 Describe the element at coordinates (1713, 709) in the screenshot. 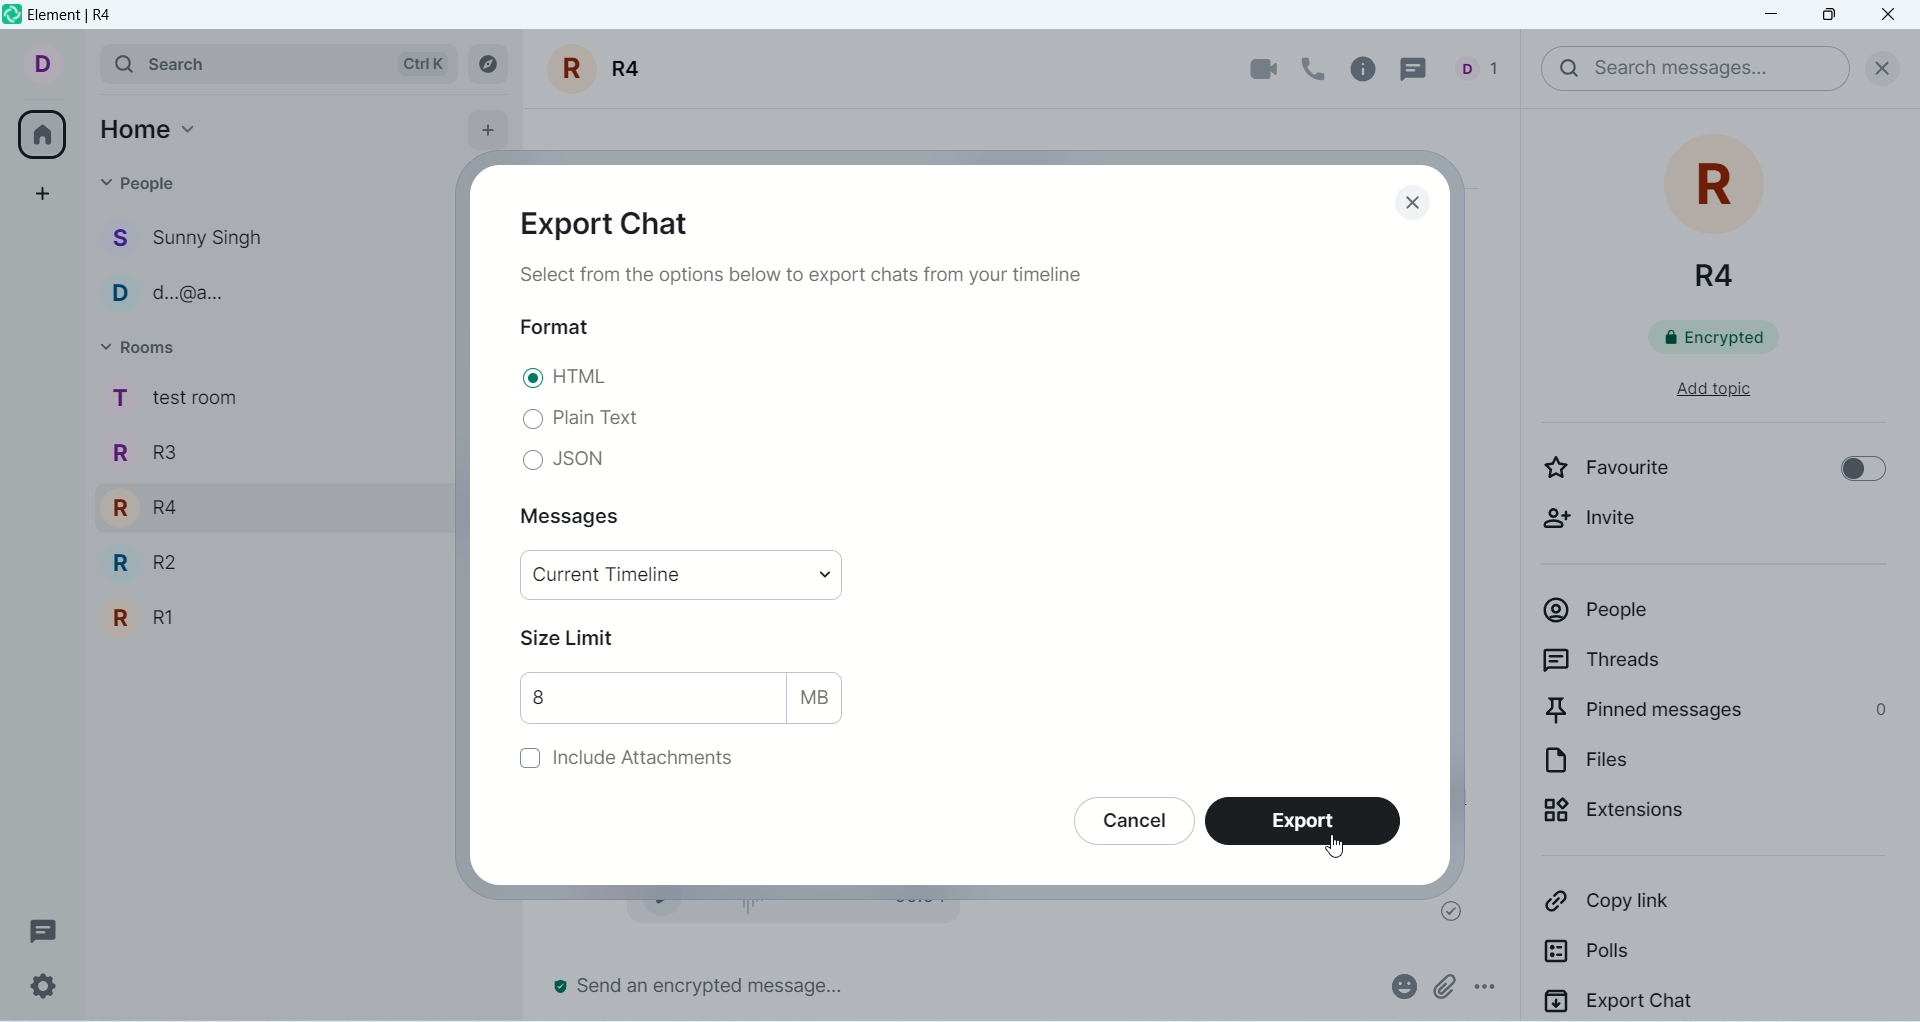

I see `pinned message` at that location.